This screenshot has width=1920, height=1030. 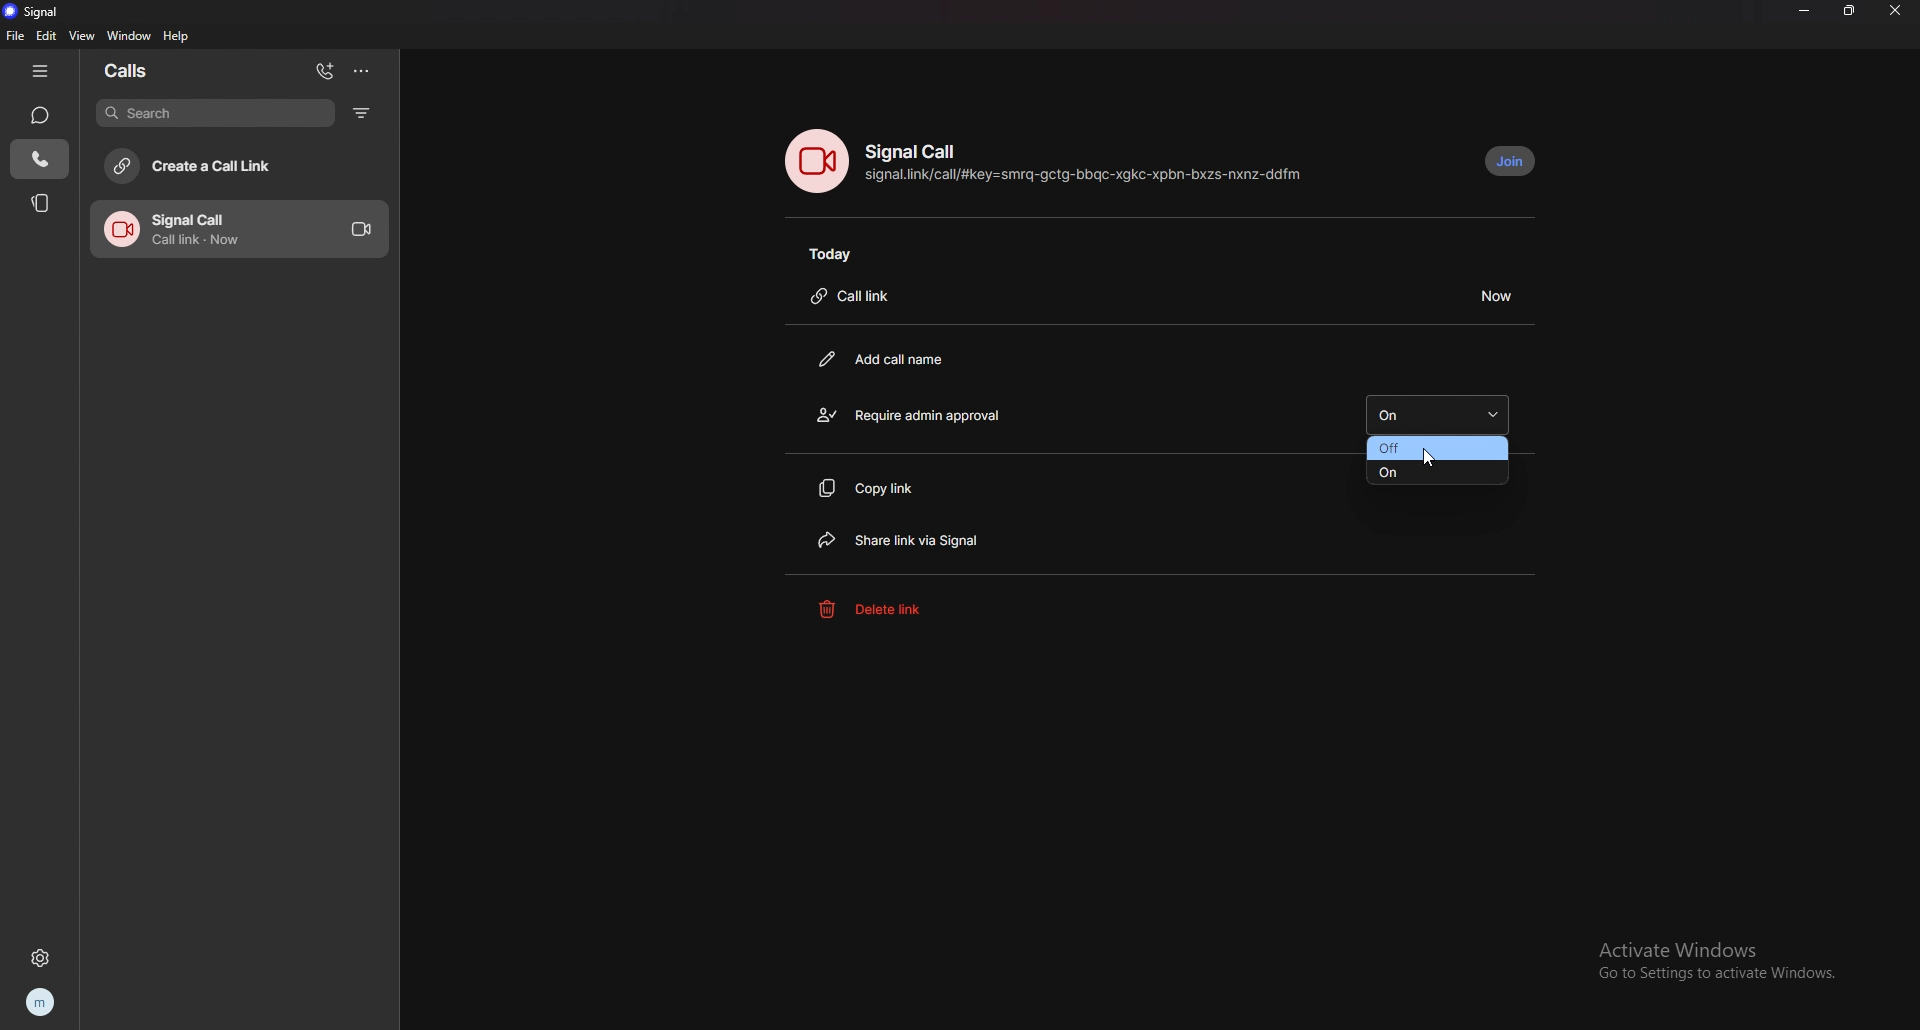 I want to click on require admin approval, so click(x=933, y=414).